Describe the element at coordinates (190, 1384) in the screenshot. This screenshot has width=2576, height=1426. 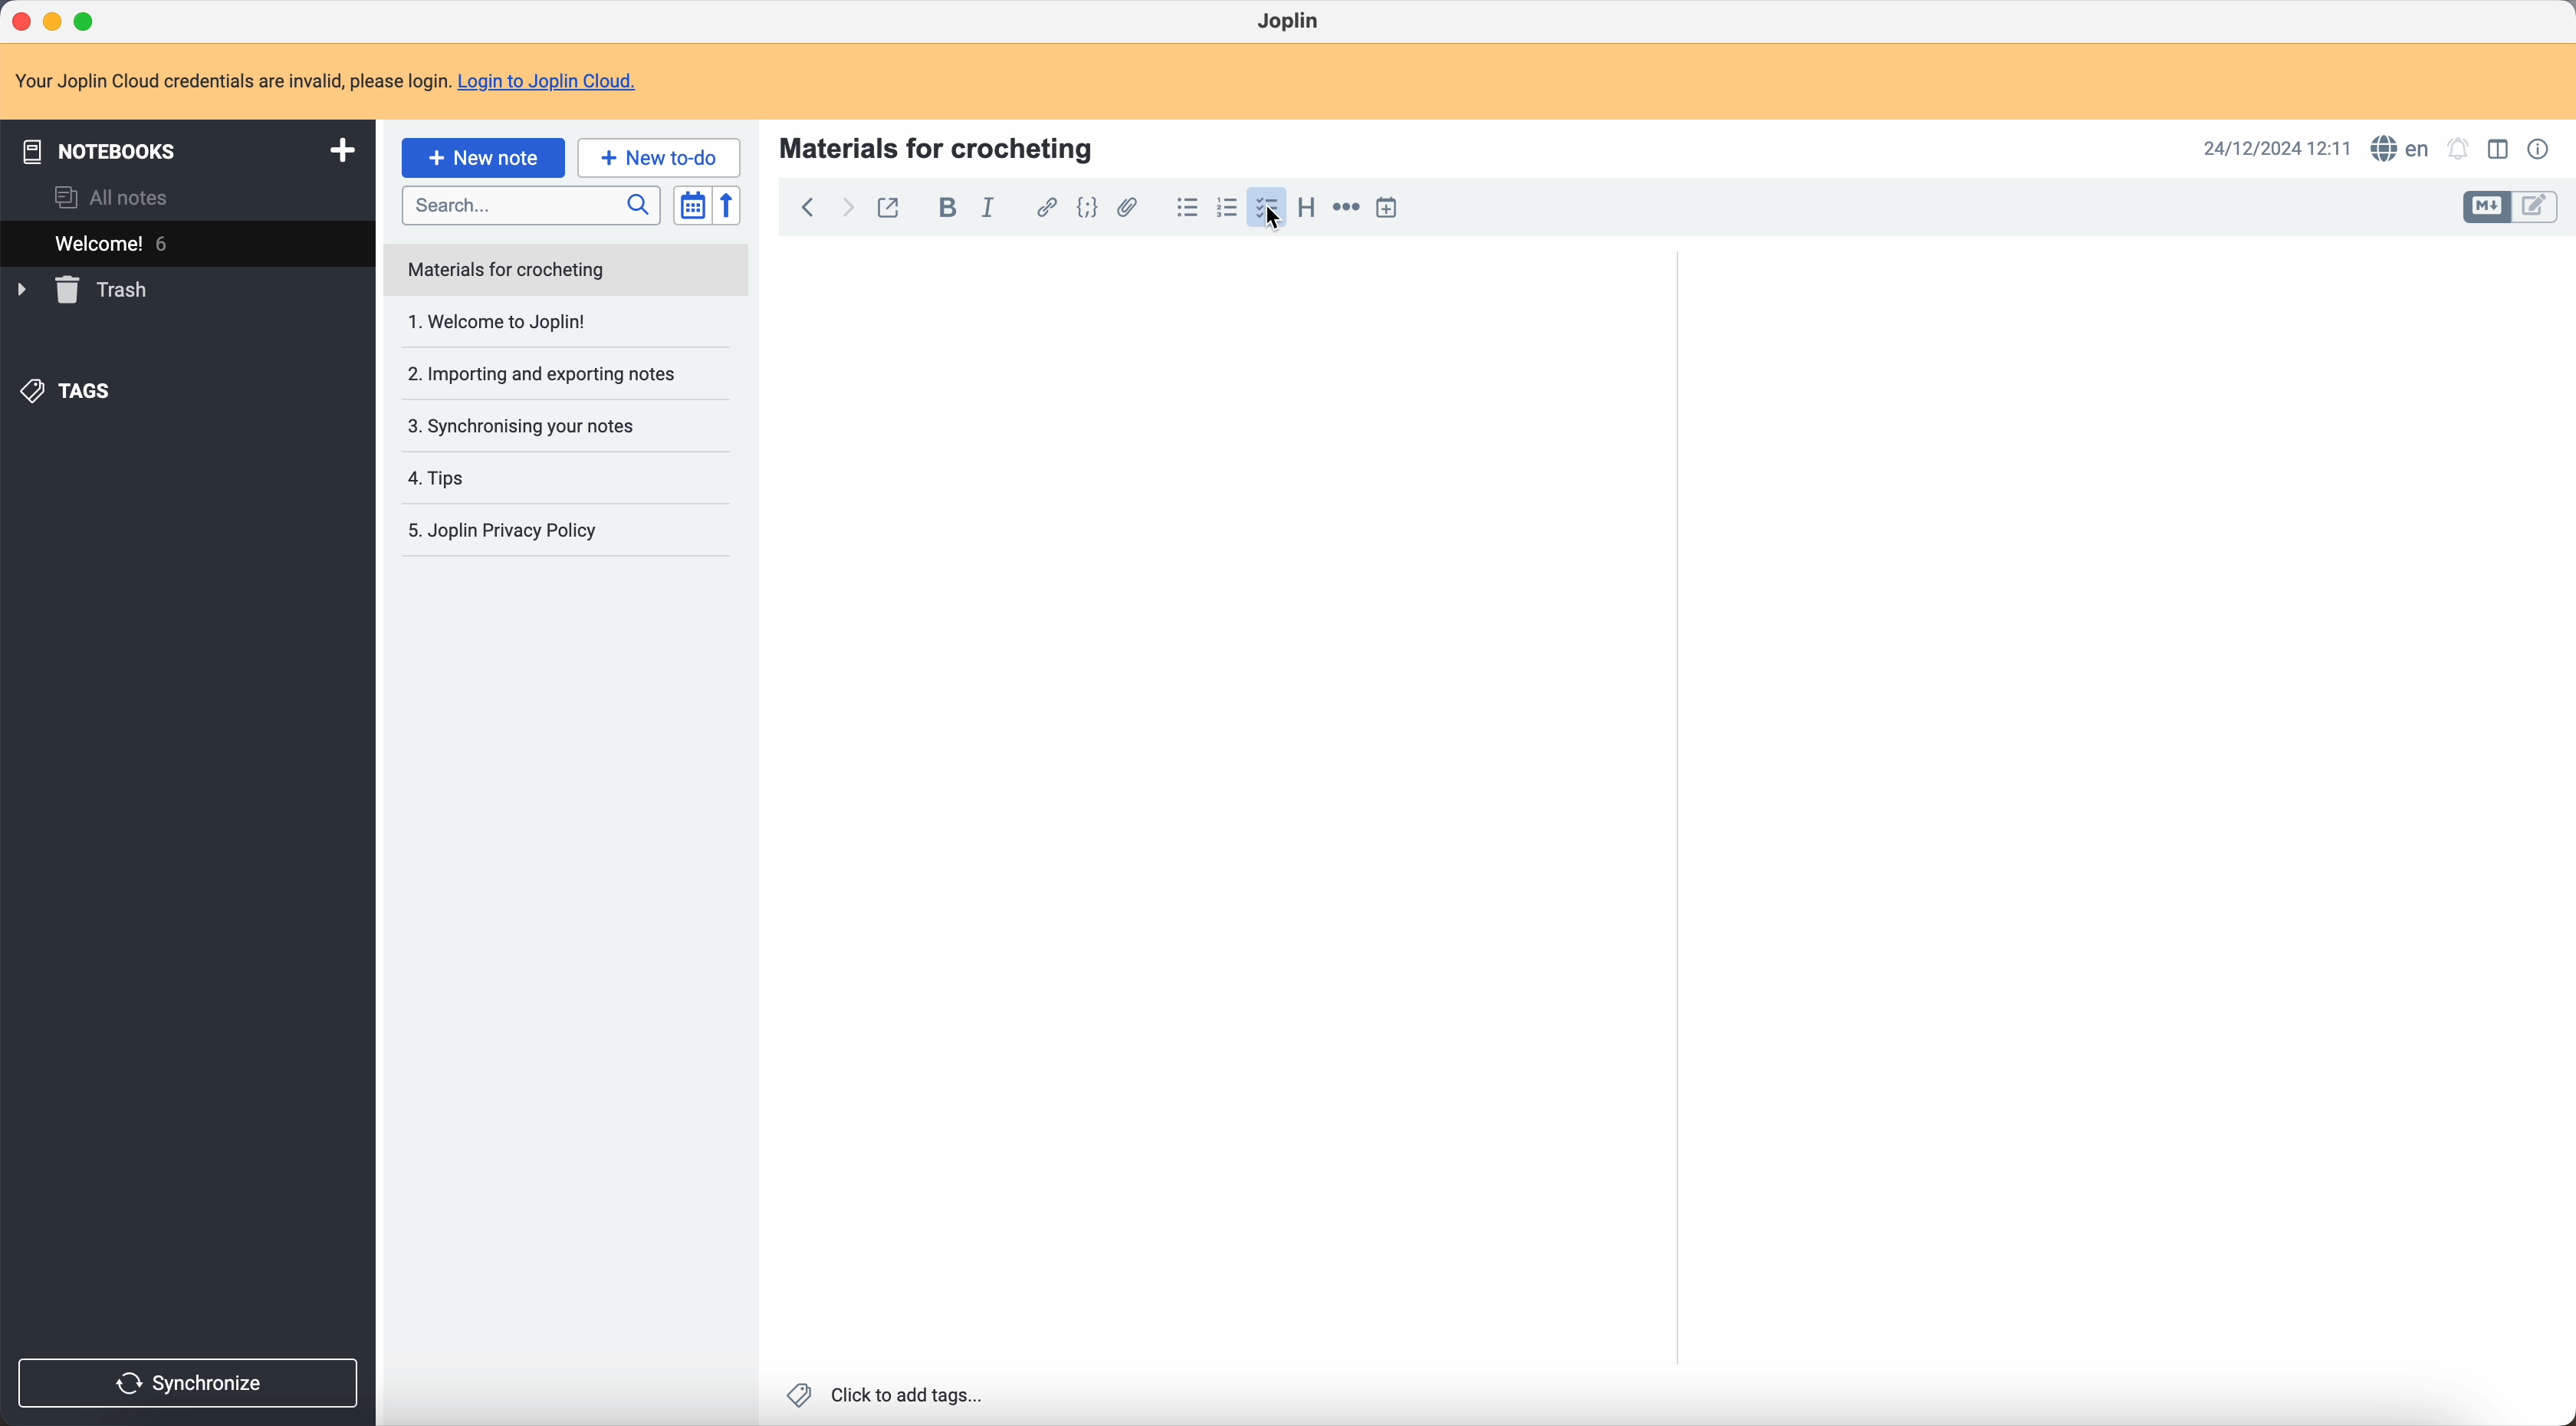
I see `synchronize` at that location.